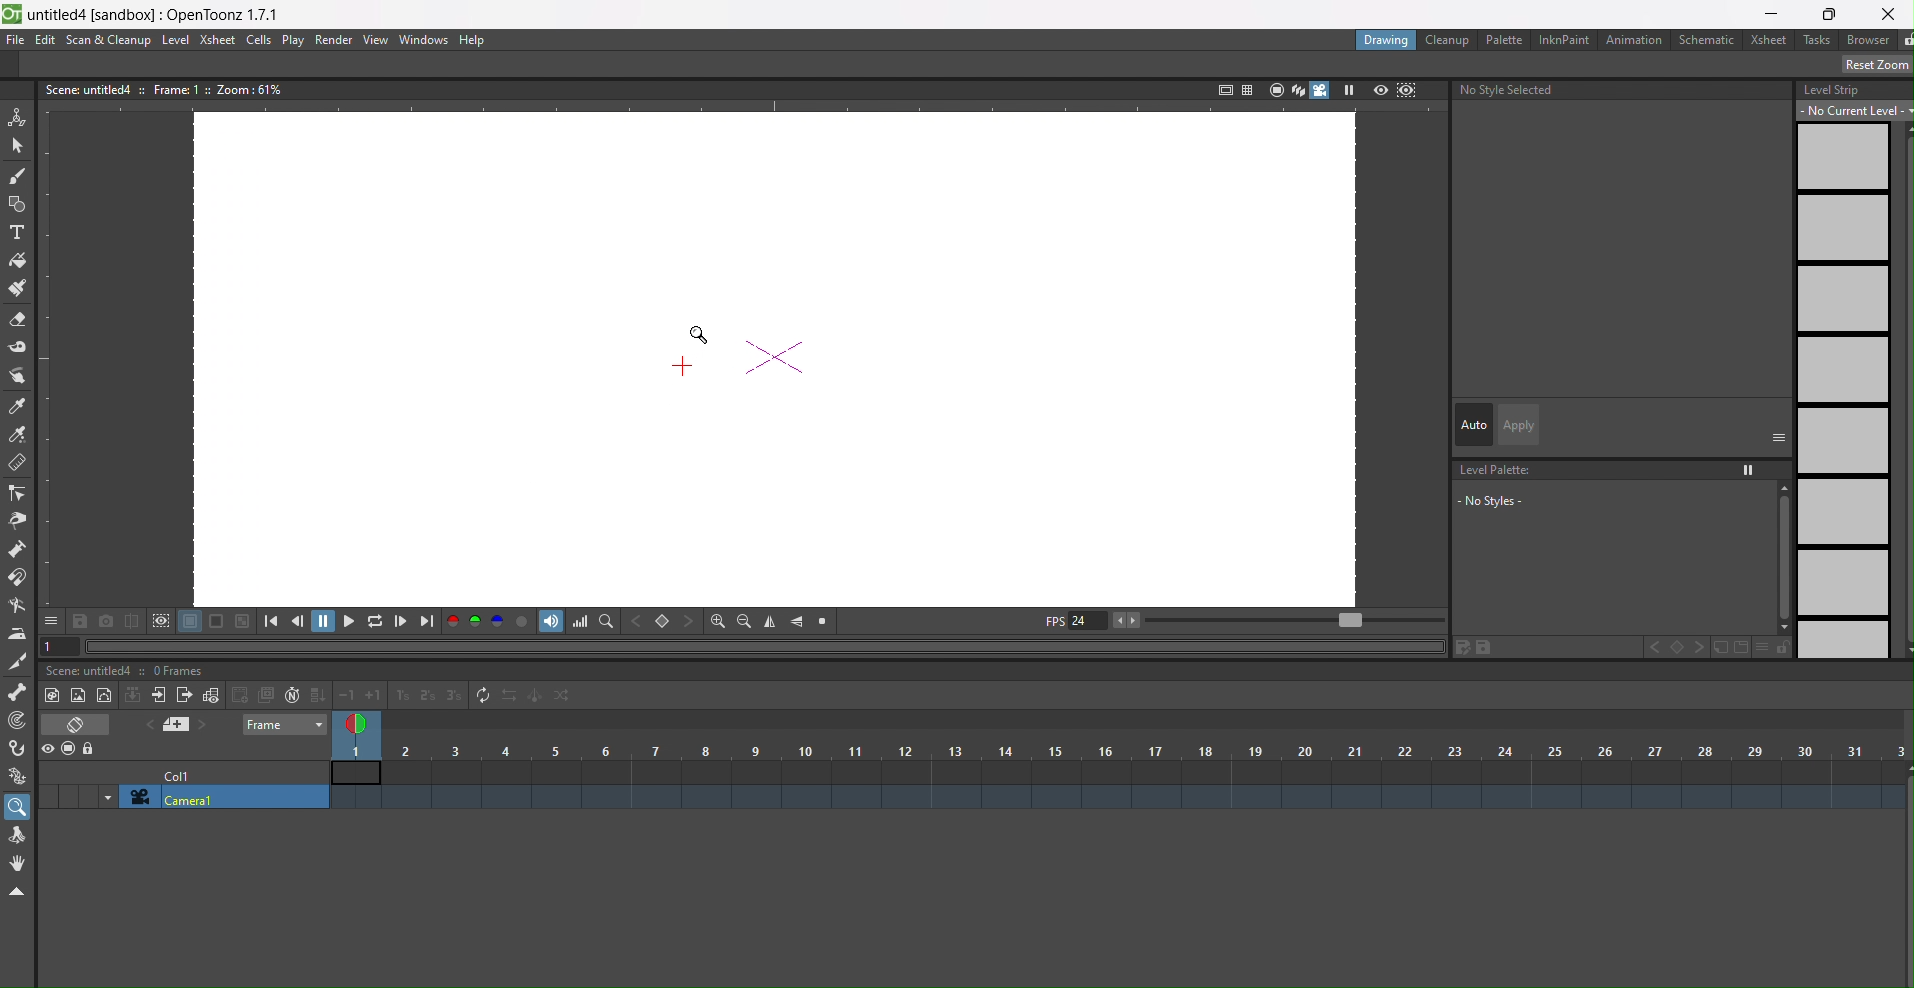 Image resolution: width=1914 pixels, height=988 pixels. I want to click on cleanup, so click(1449, 39).